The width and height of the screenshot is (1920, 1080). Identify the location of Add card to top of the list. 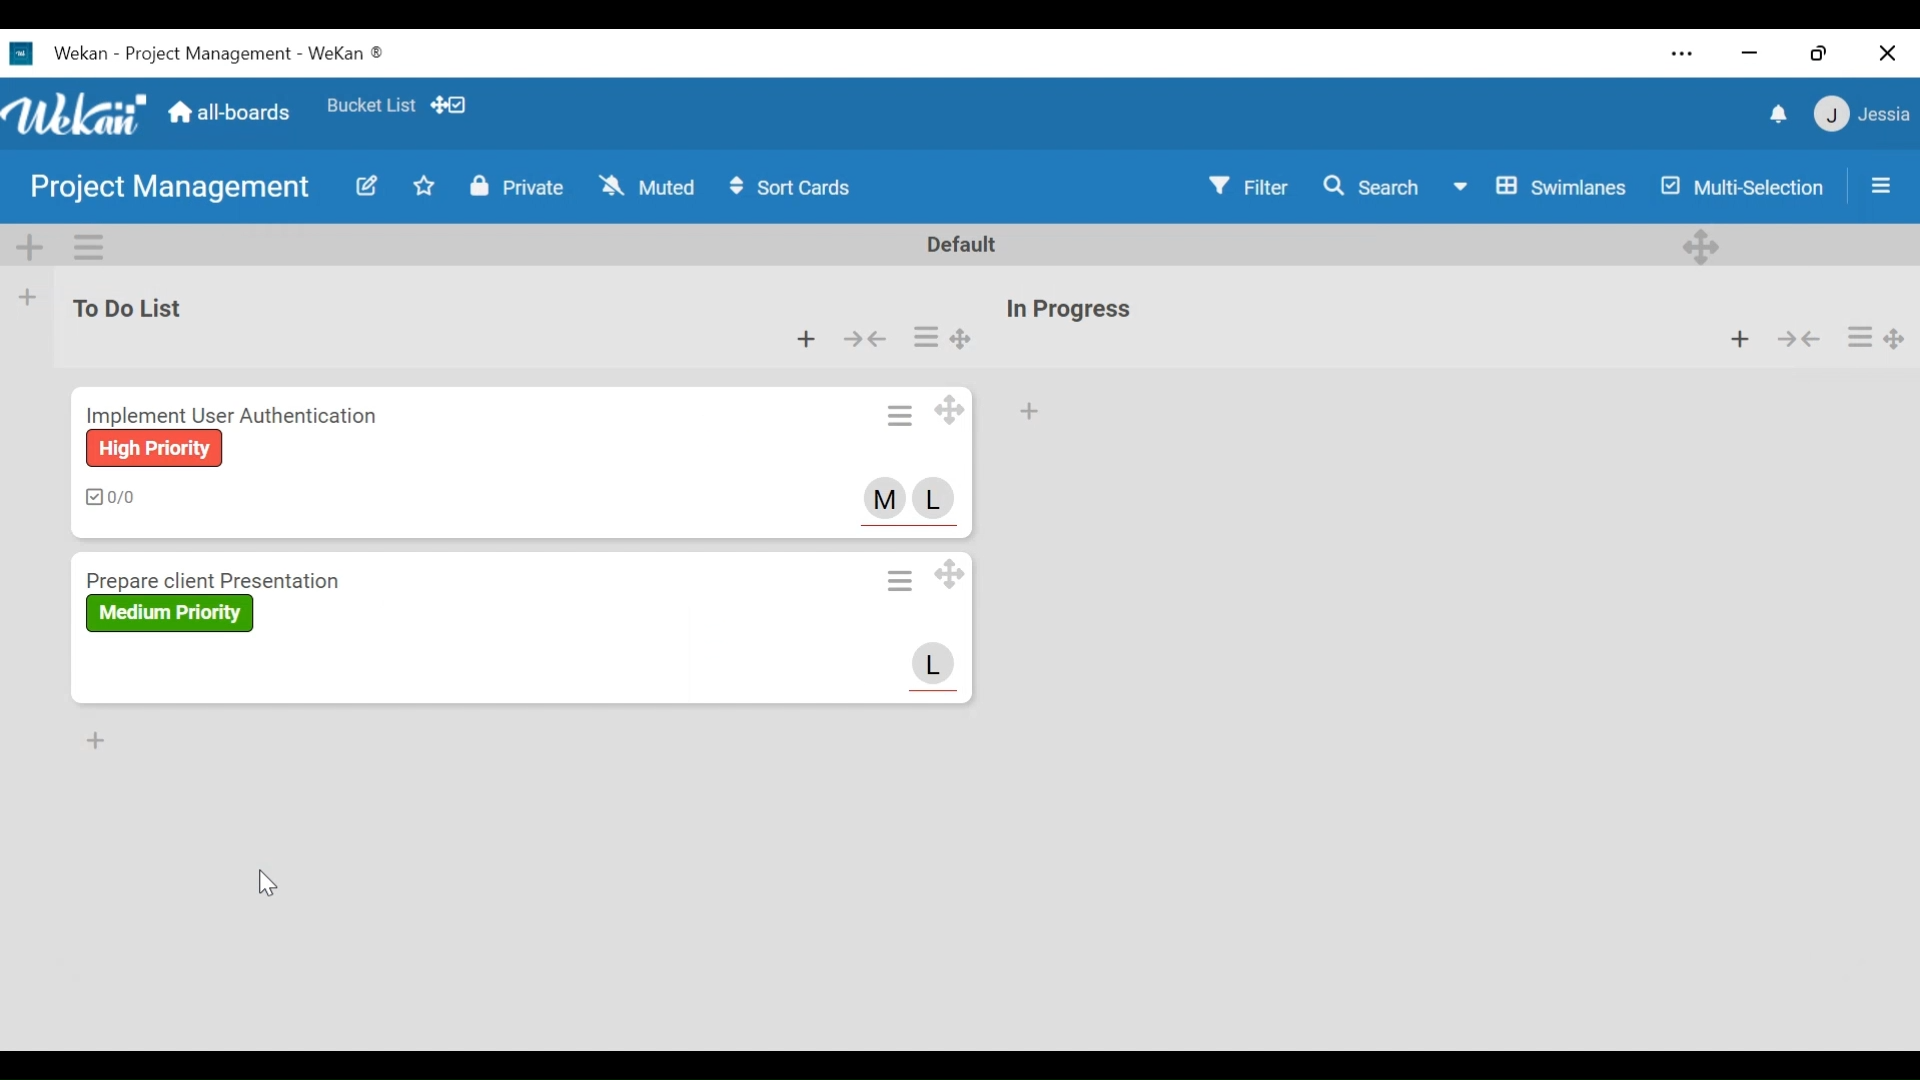
(1742, 338).